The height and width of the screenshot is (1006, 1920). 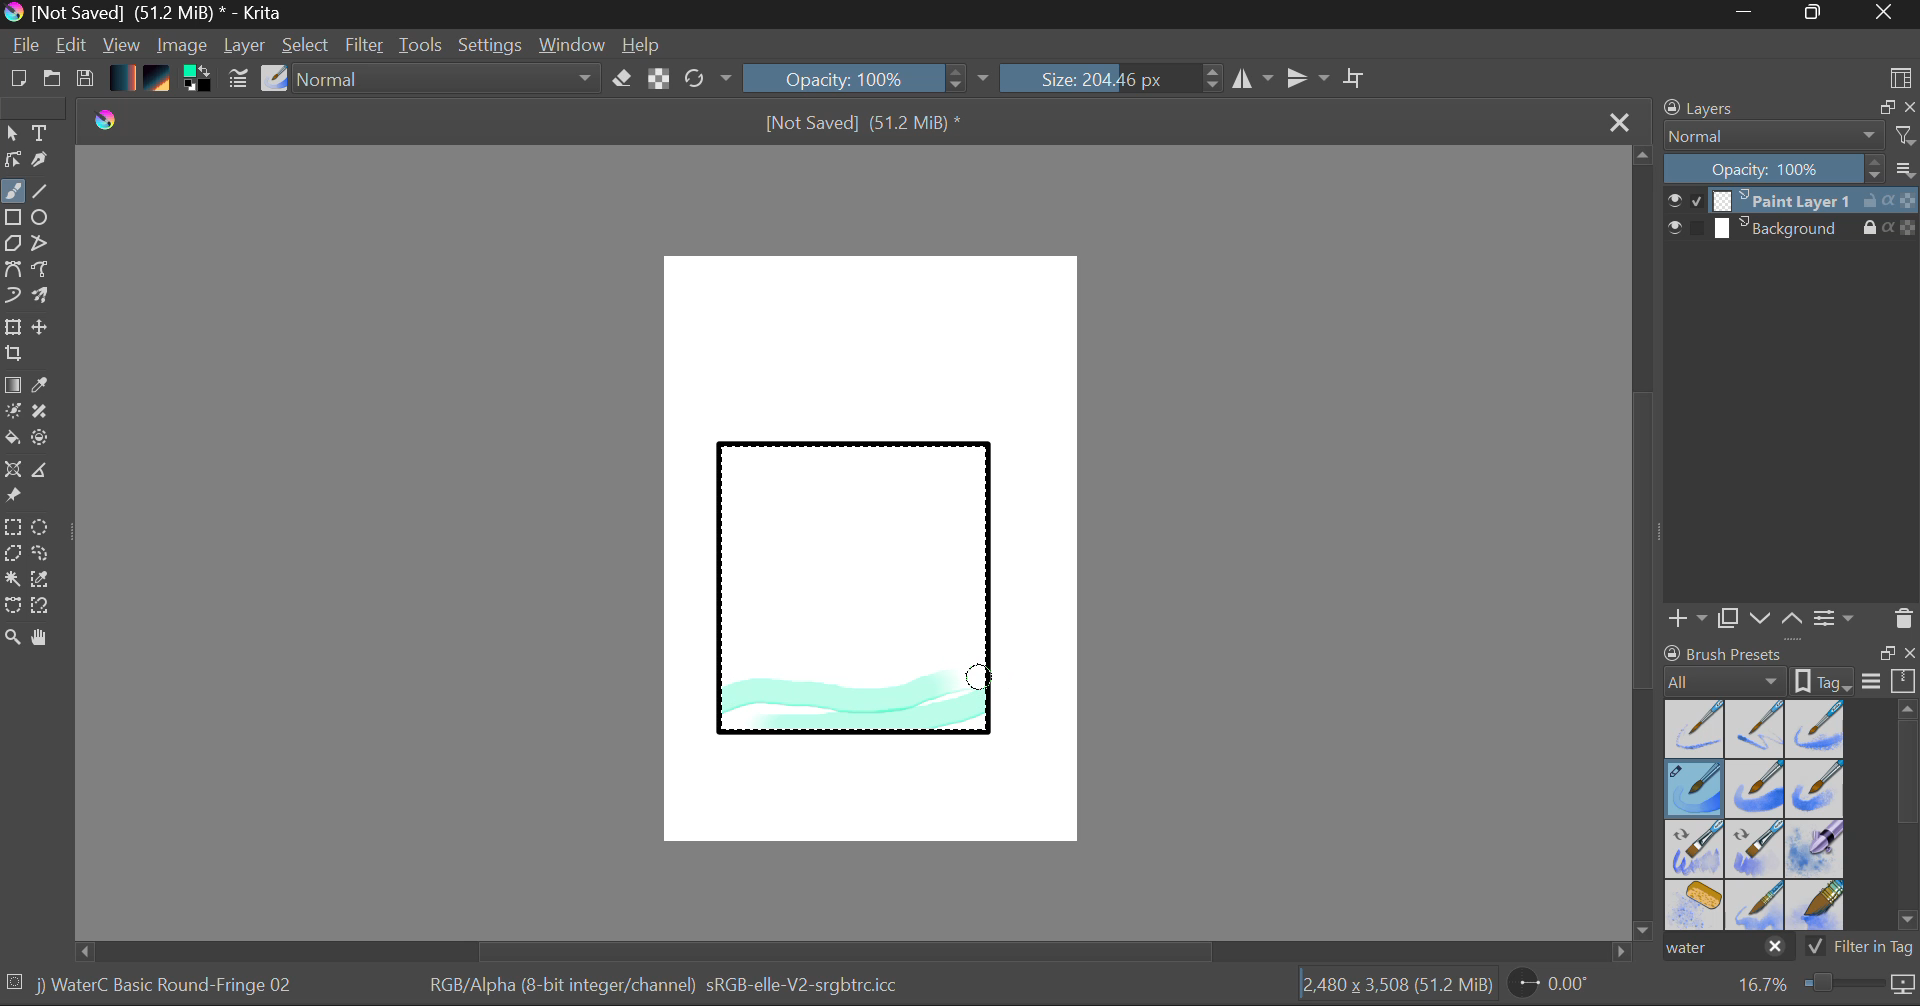 What do you see at coordinates (869, 78) in the screenshot?
I see `Opacity` at bounding box center [869, 78].